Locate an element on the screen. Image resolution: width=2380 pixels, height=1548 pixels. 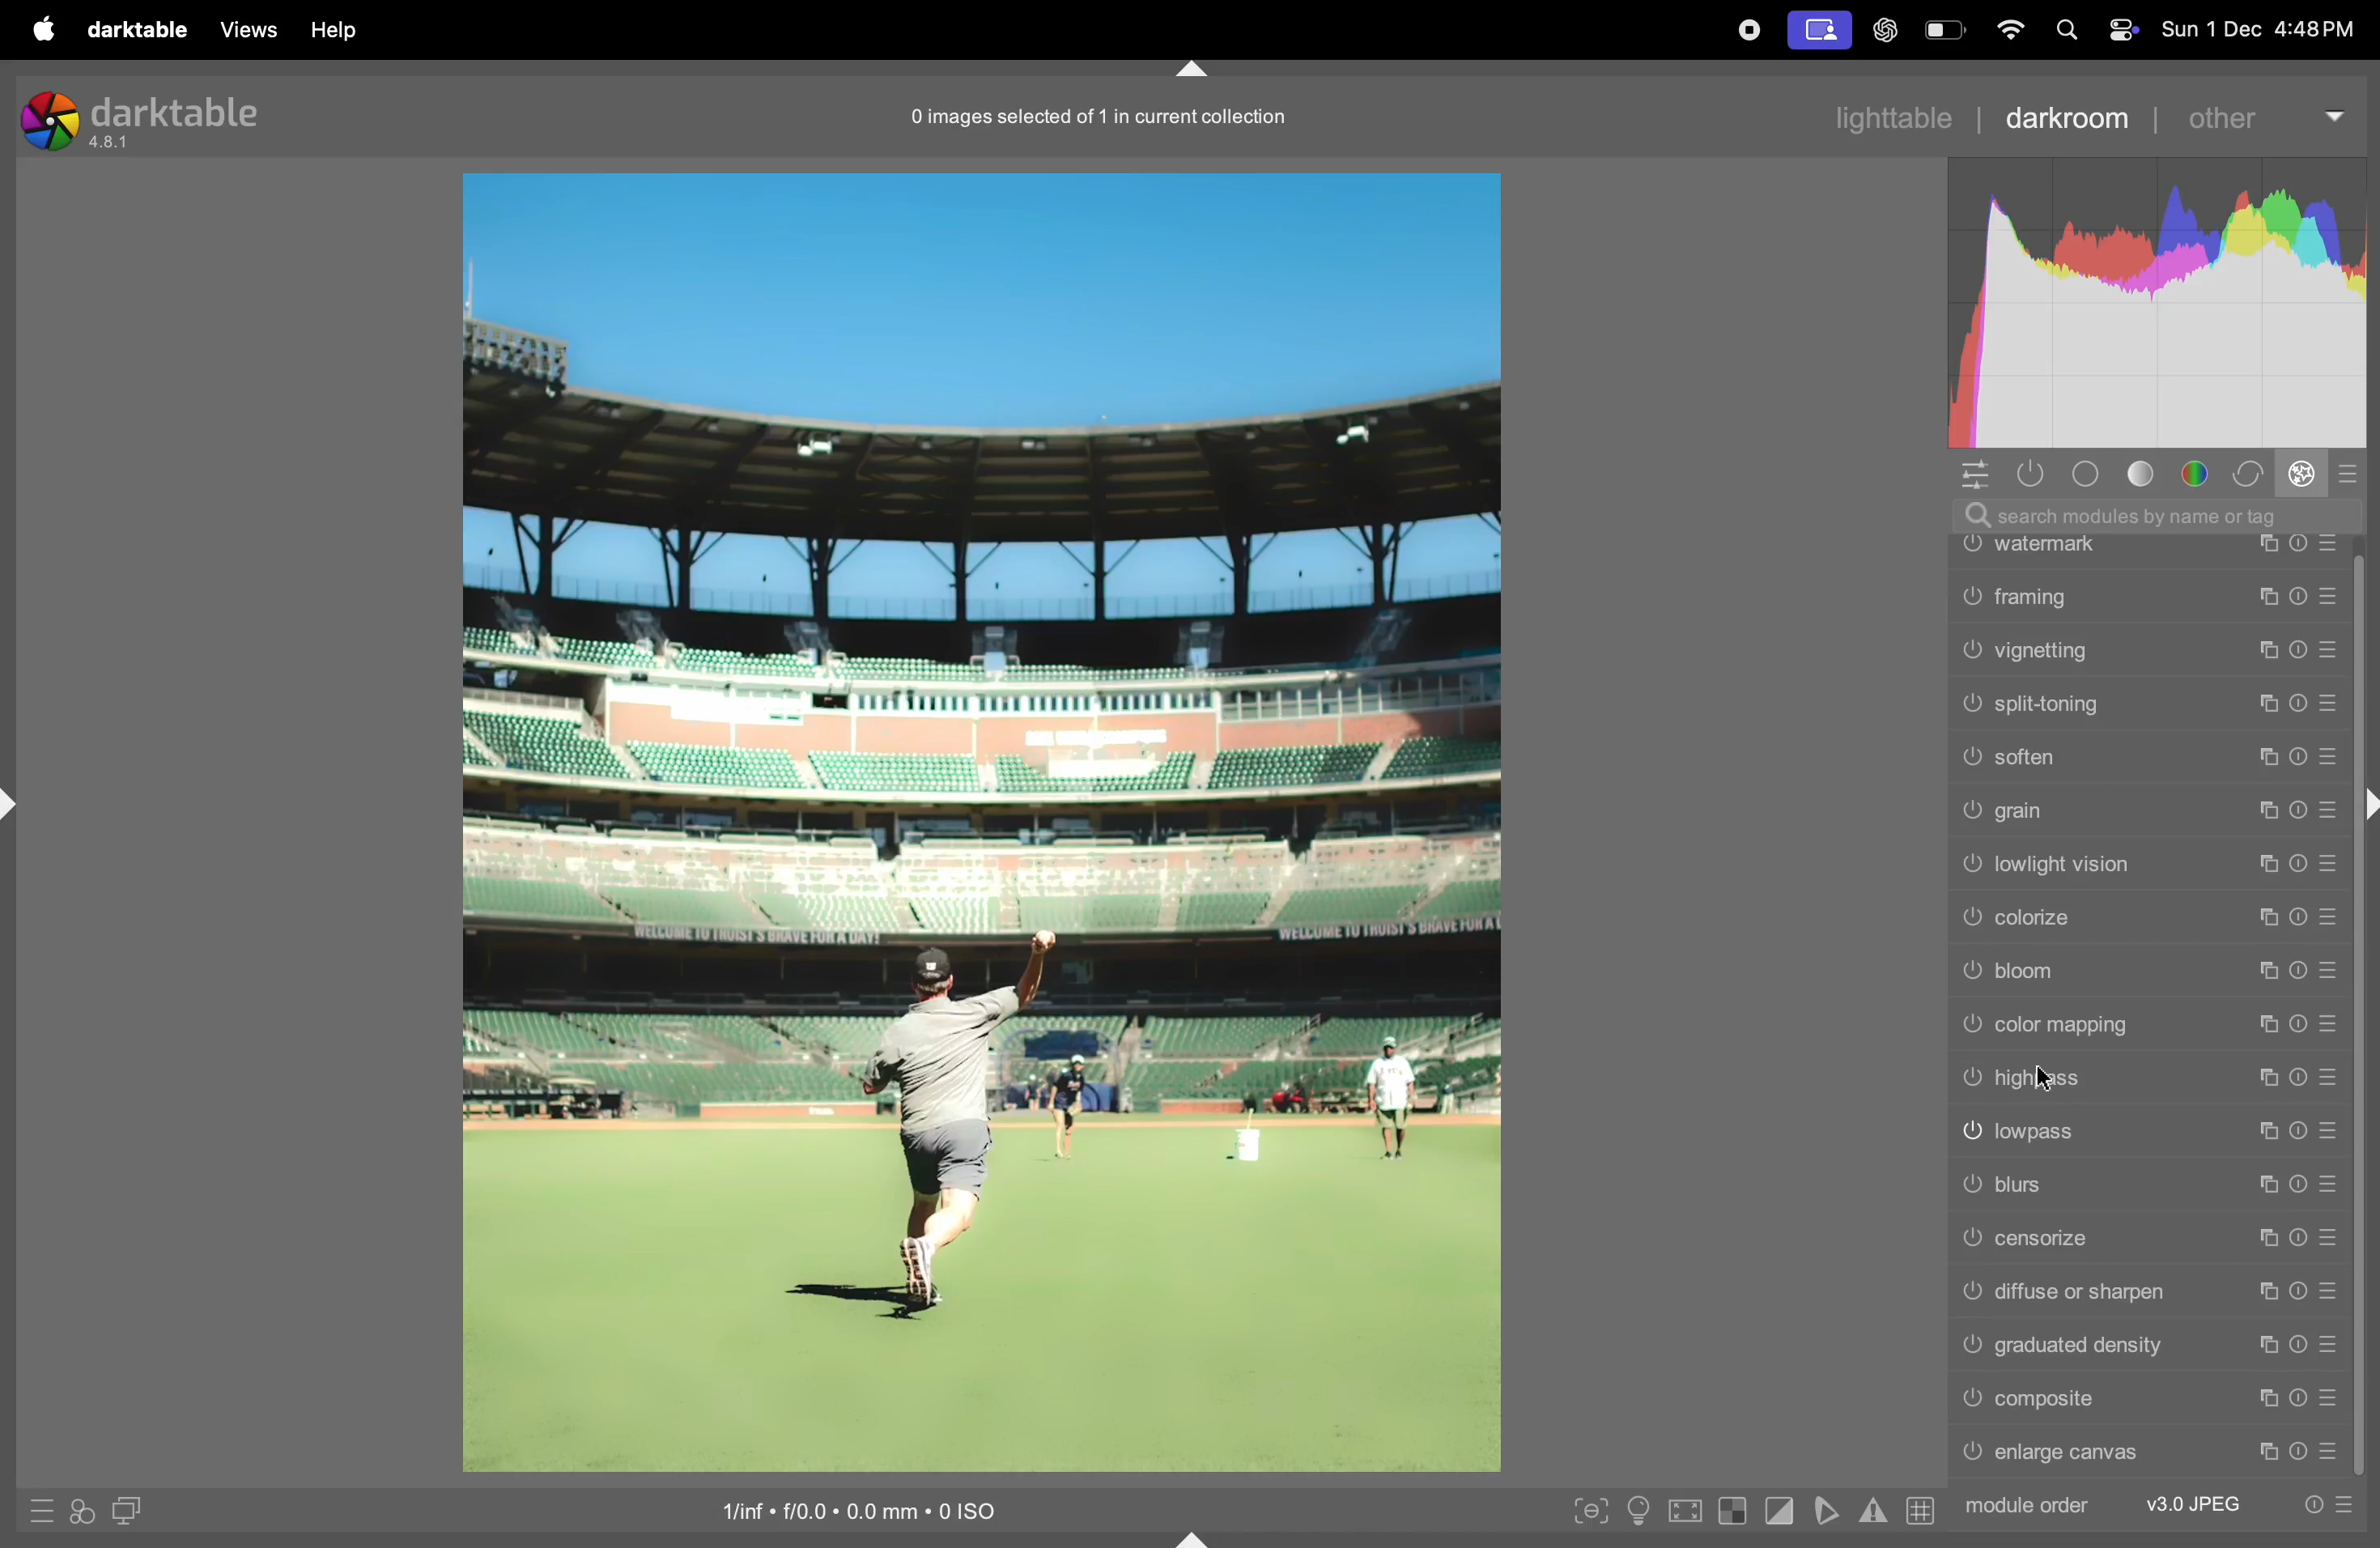
colorize is located at coordinates (2153, 919).